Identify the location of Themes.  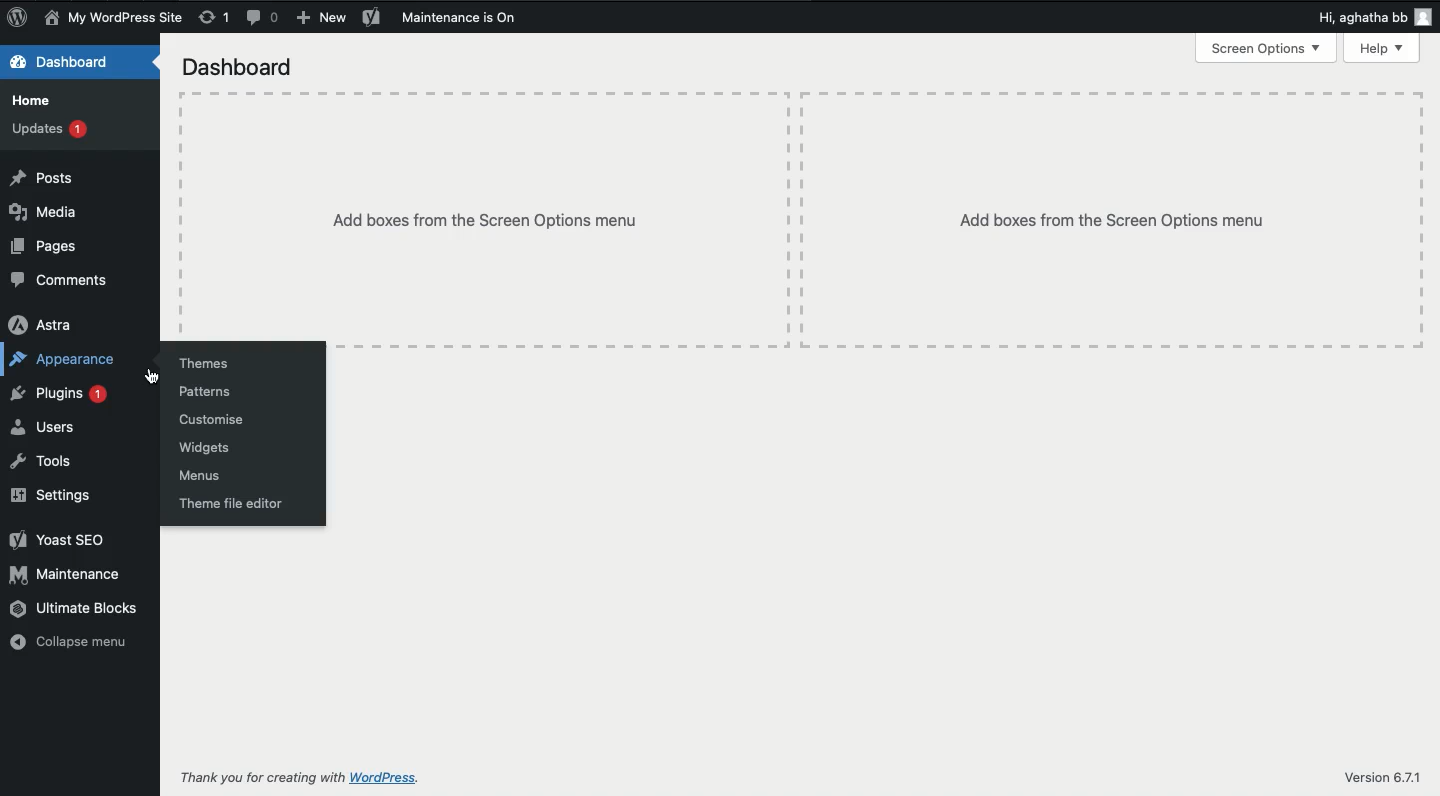
(205, 364).